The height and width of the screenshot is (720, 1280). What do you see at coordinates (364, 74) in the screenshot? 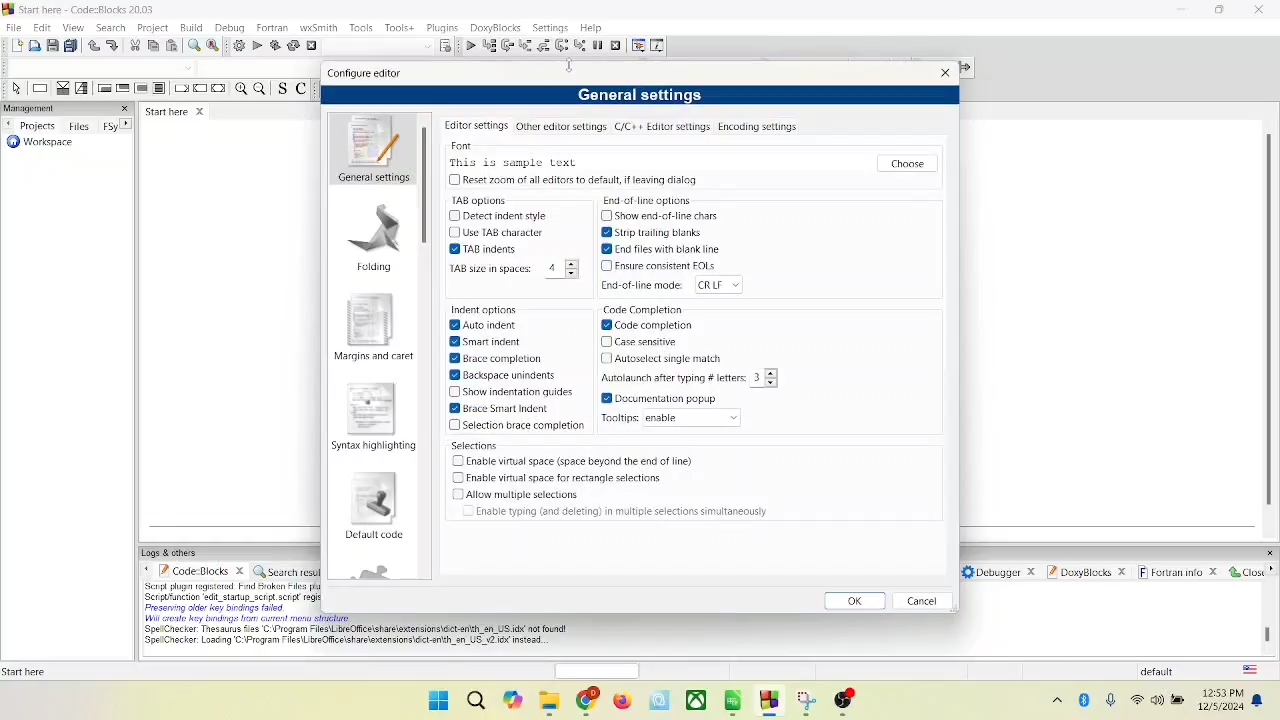
I see `configure editor` at bounding box center [364, 74].